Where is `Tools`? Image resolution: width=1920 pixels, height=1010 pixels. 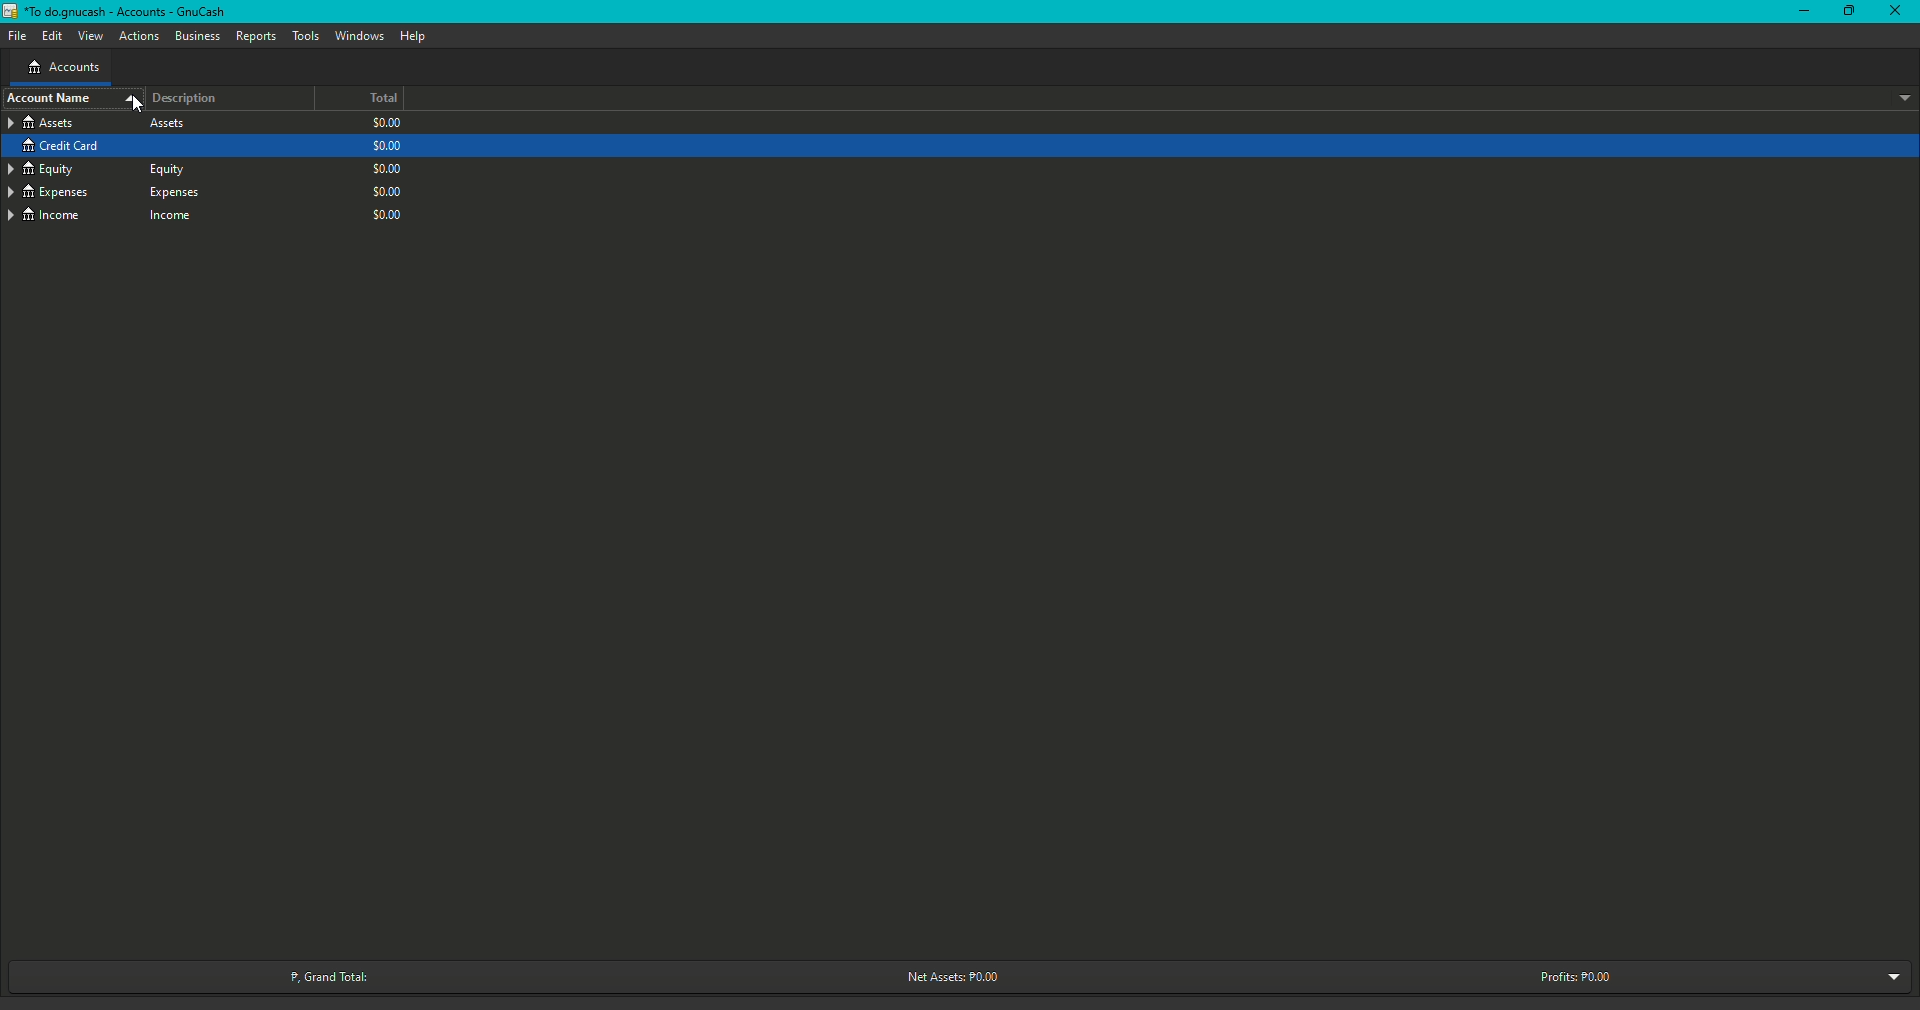 Tools is located at coordinates (302, 35).